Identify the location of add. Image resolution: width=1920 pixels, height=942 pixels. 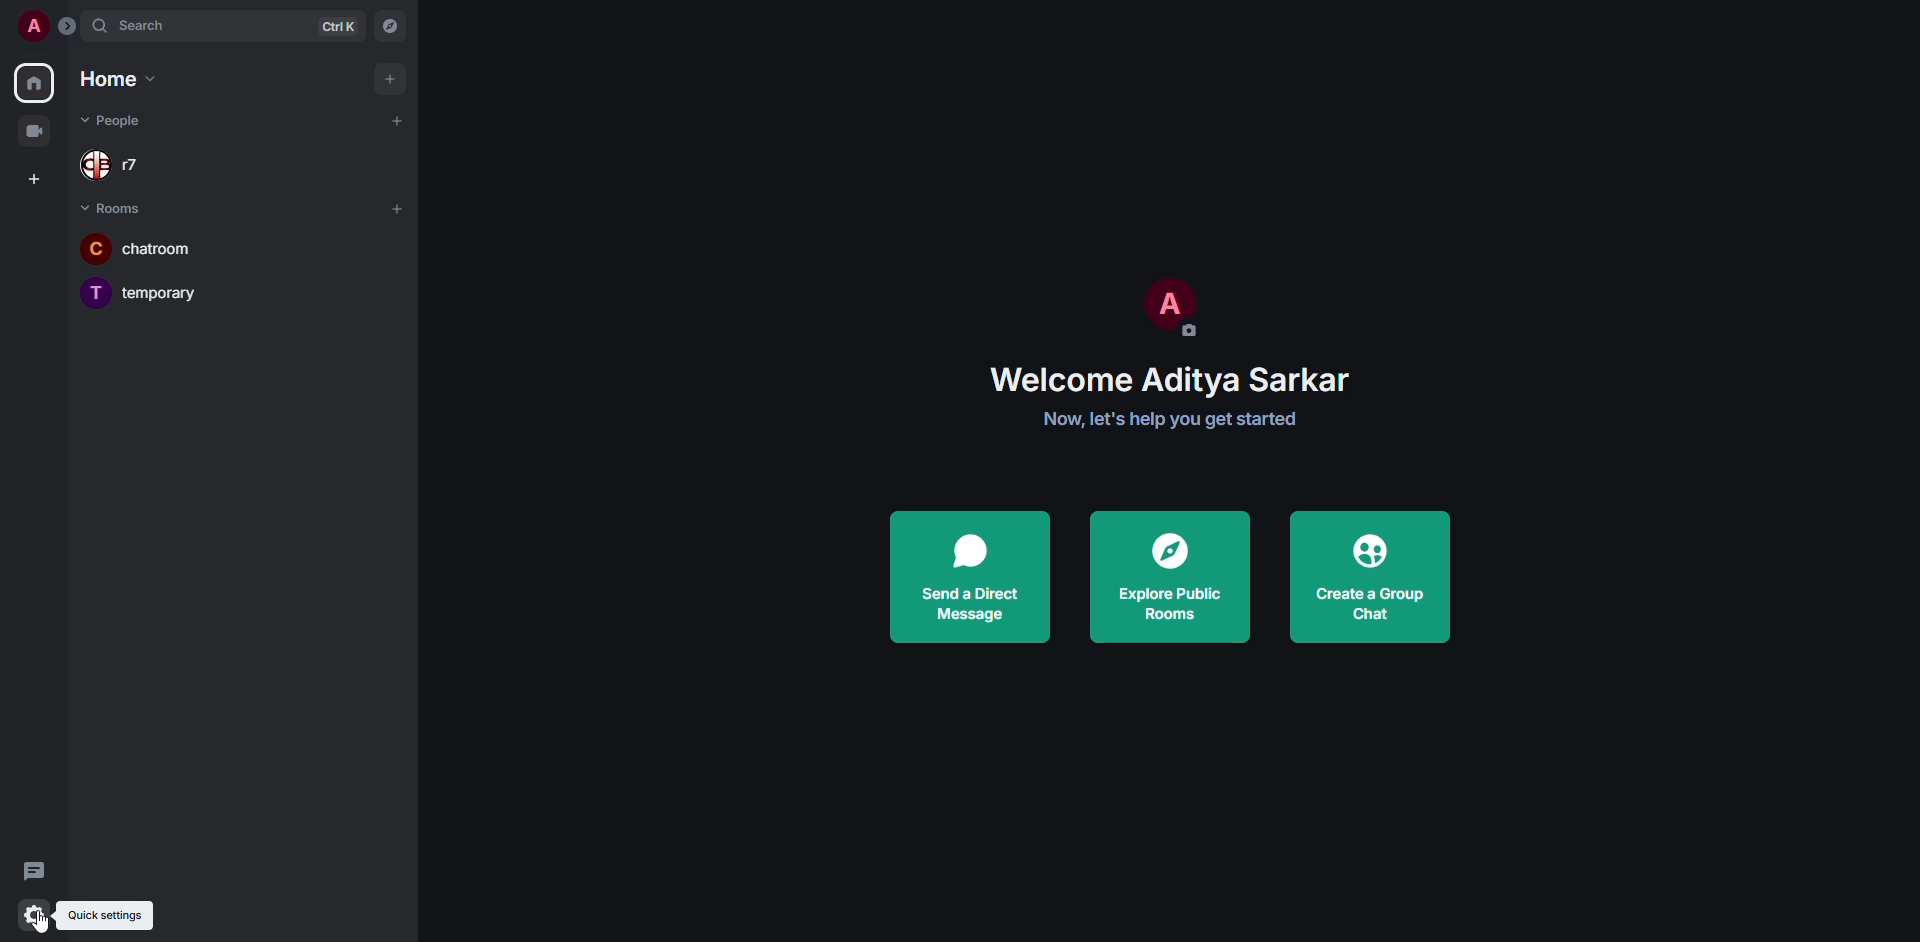
(400, 211).